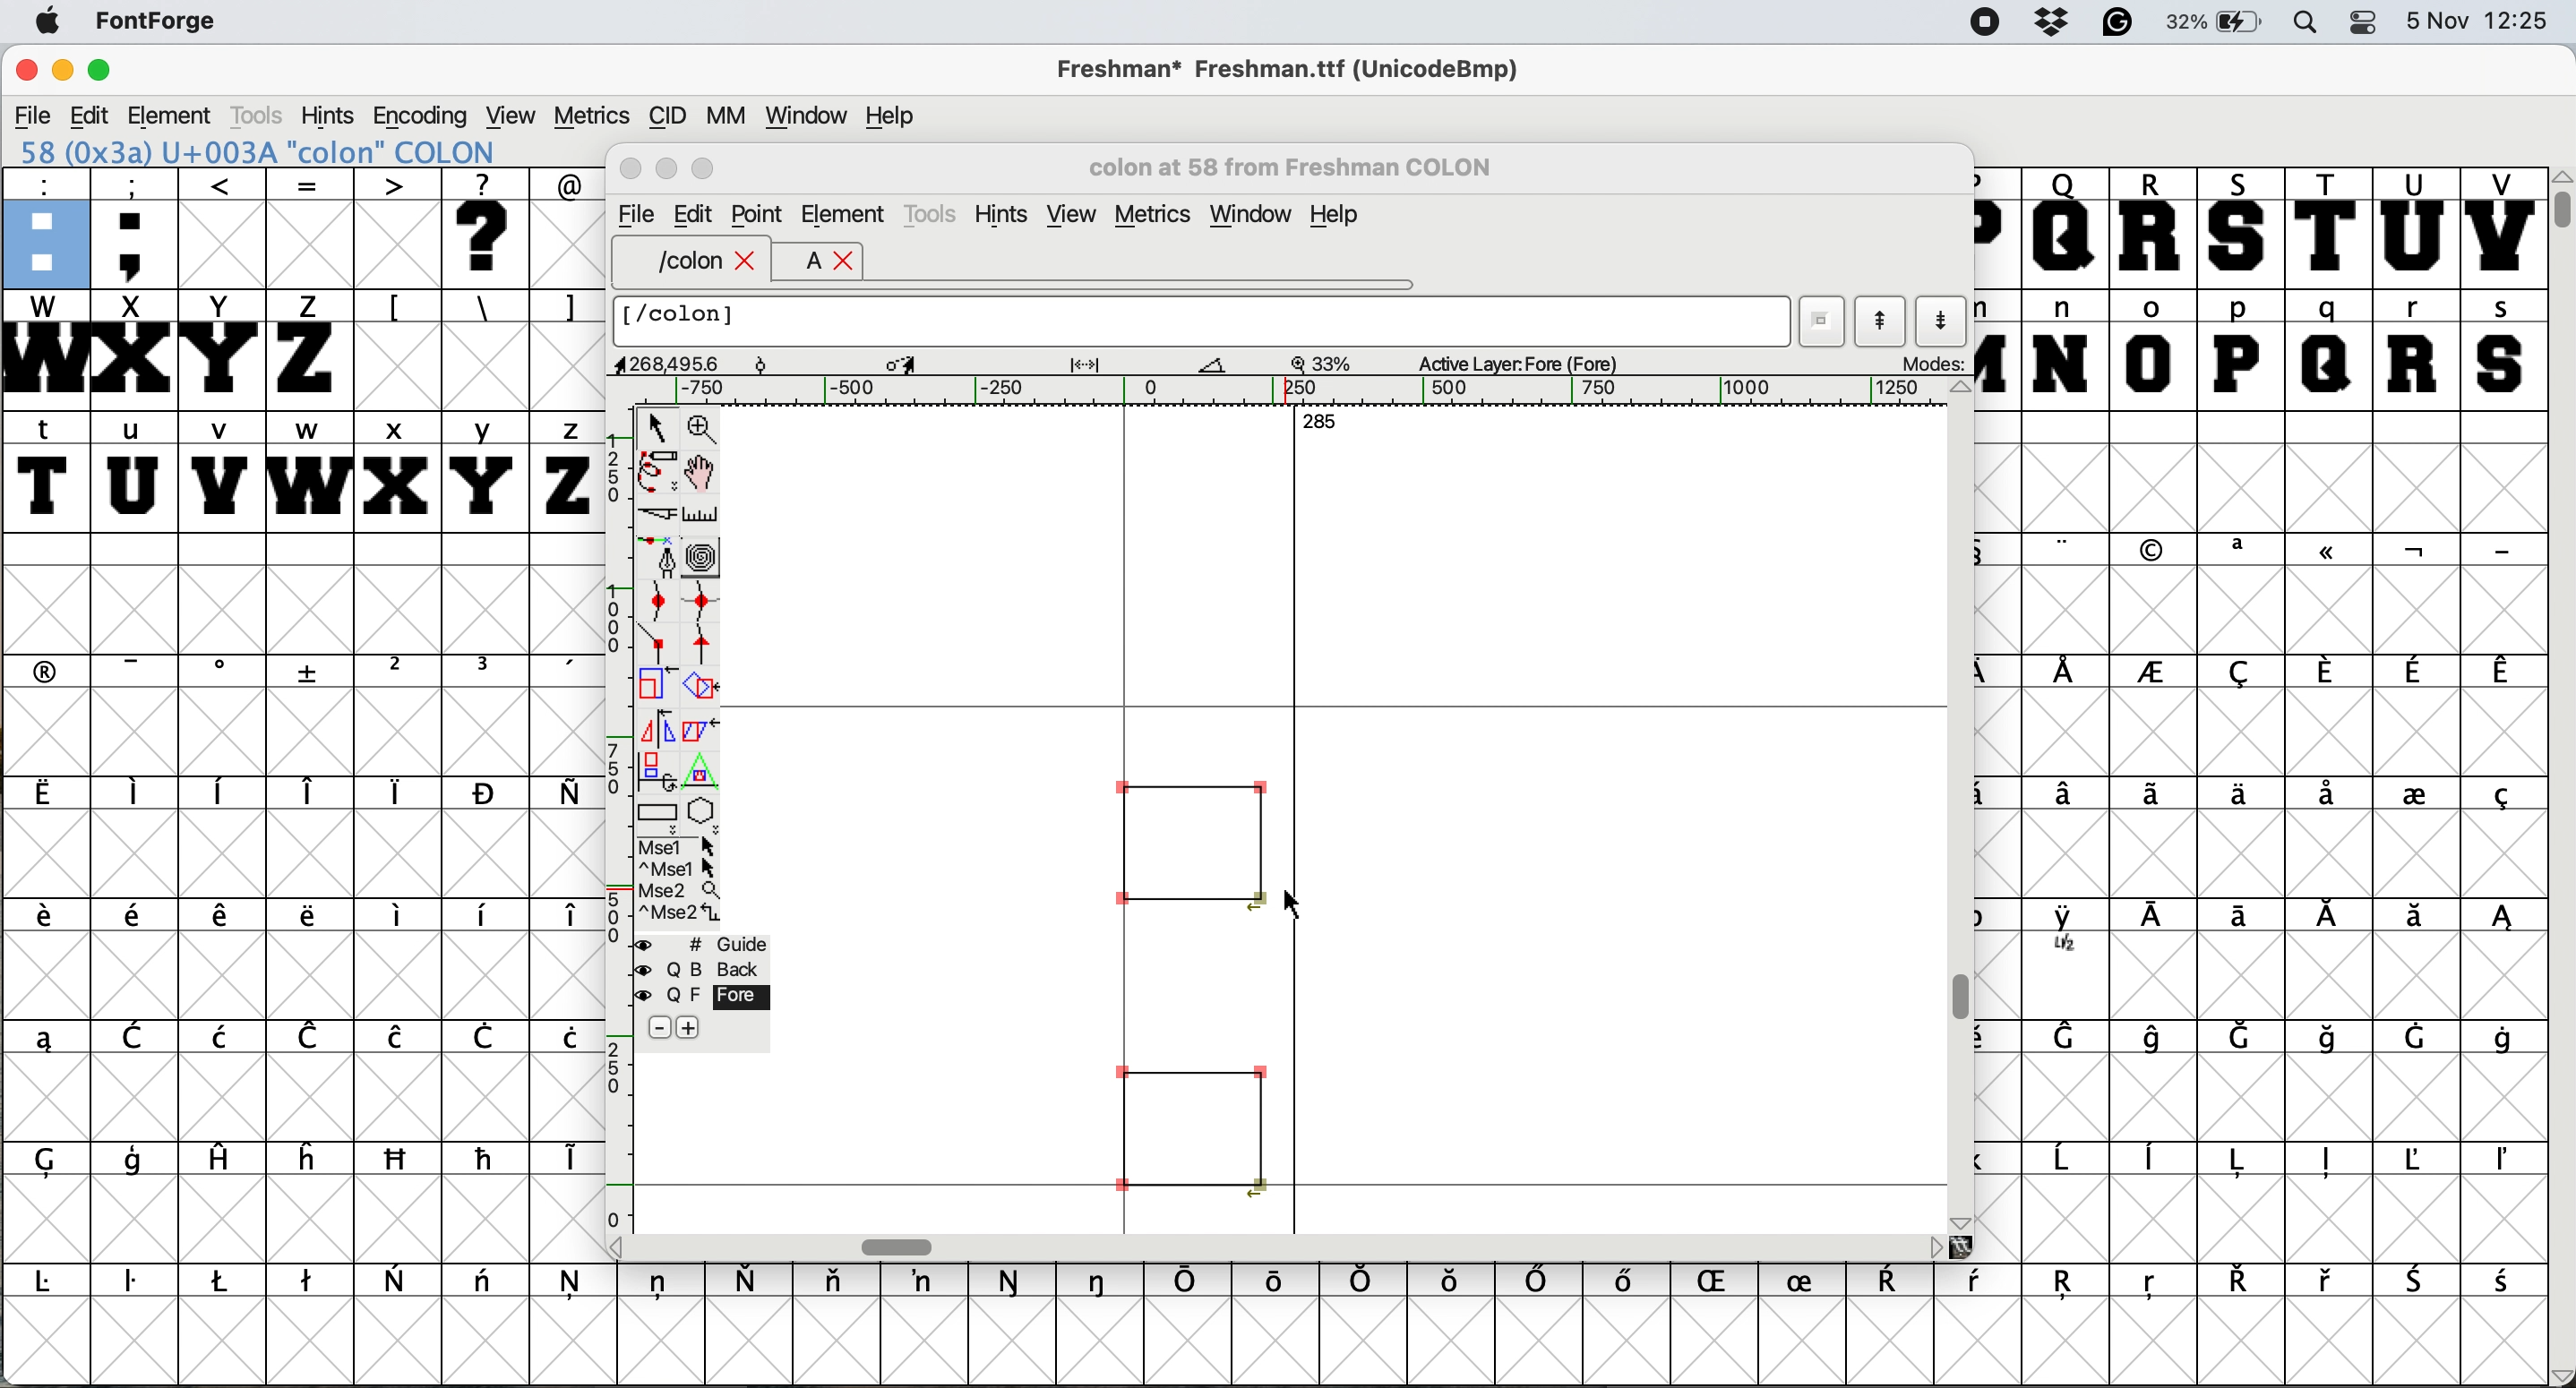 The image size is (2576, 1388). Describe the element at coordinates (308, 228) in the screenshot. I see `=` at that location.